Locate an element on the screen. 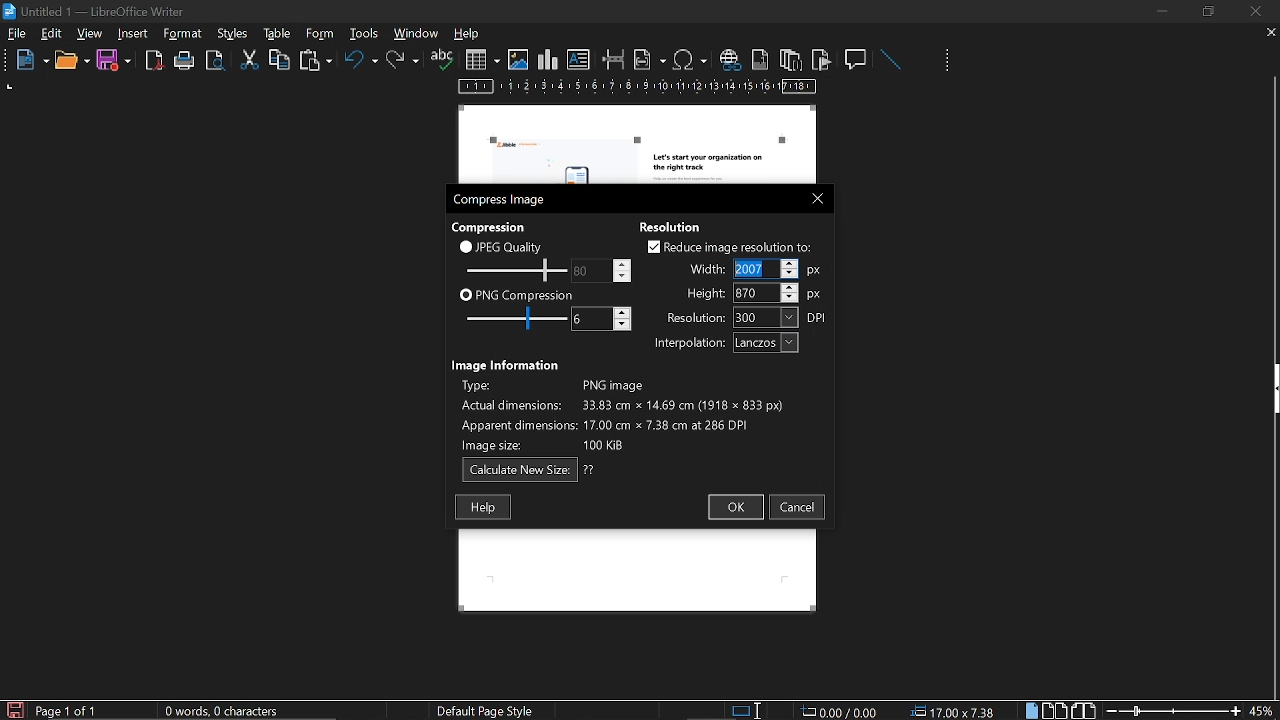 The height and width of the screenshot is (720, 1280). insert field is located at coordinates (650, 59).